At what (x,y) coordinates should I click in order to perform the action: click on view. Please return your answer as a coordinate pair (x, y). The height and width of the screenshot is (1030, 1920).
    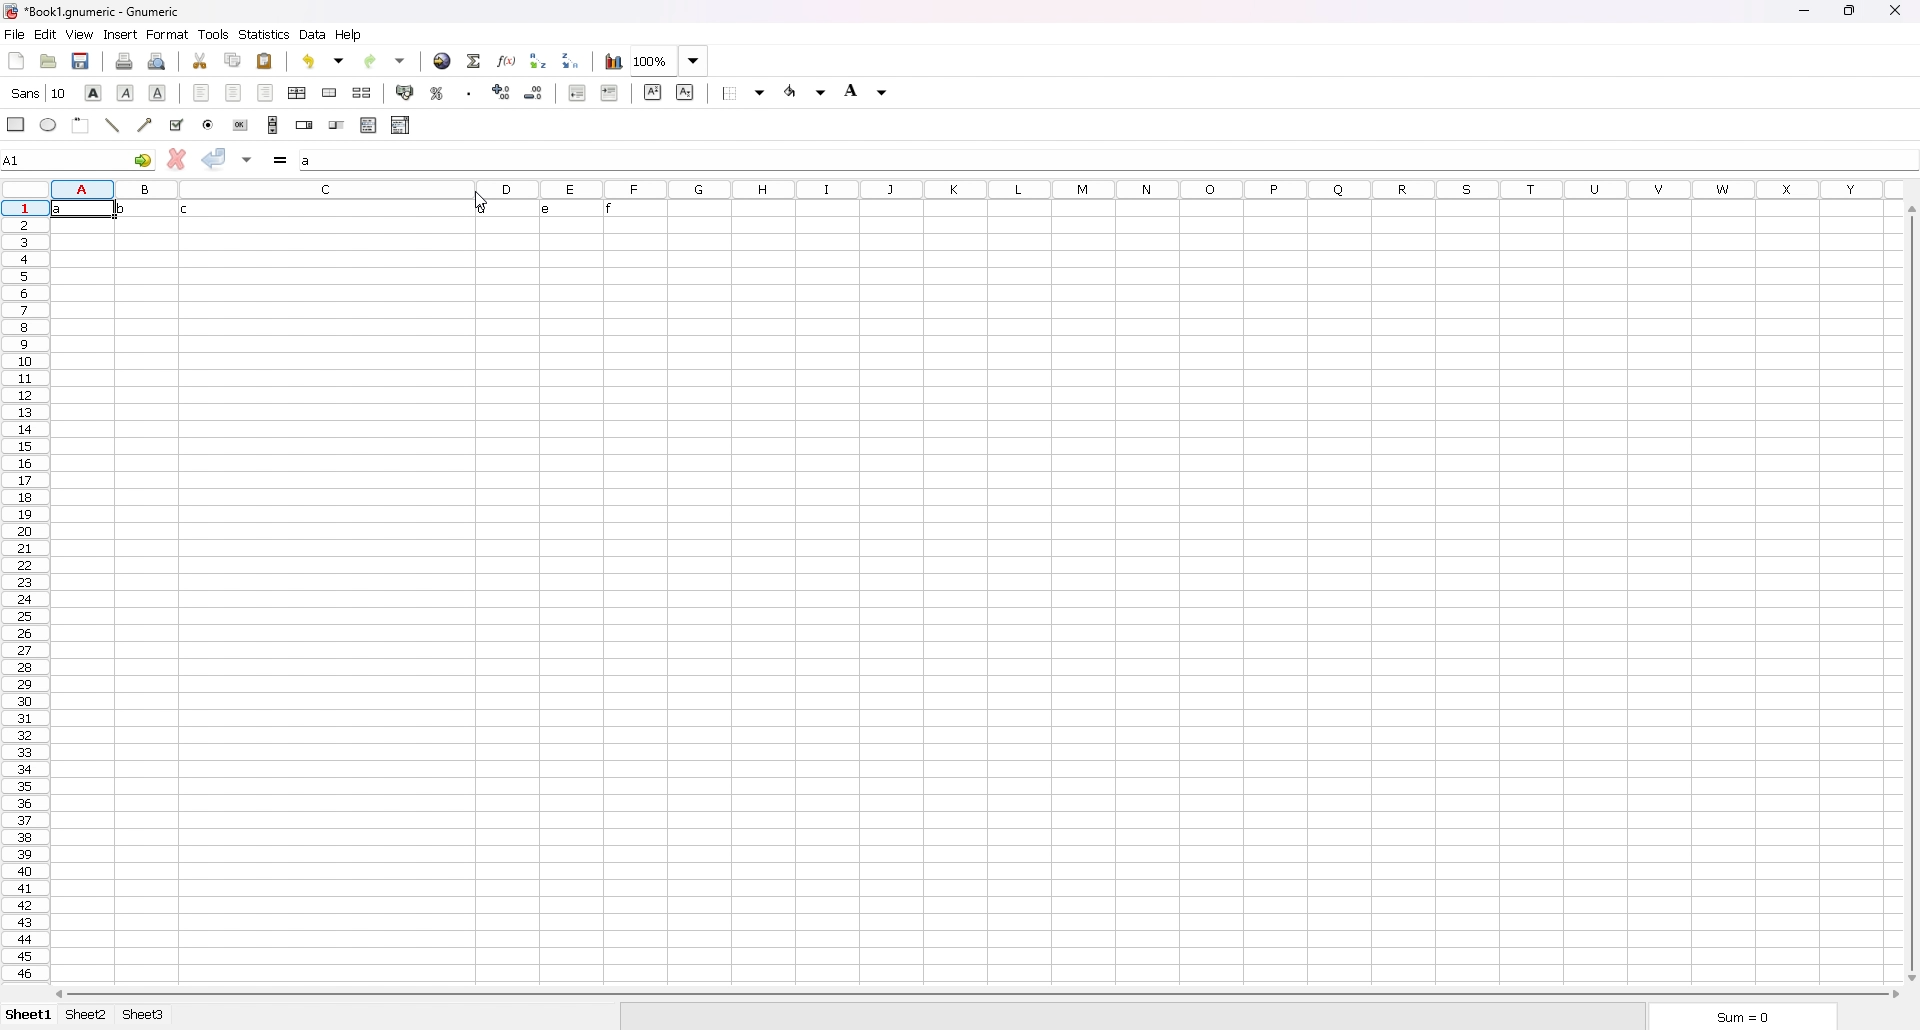
    Looking at the image, I should click on (80, 34).